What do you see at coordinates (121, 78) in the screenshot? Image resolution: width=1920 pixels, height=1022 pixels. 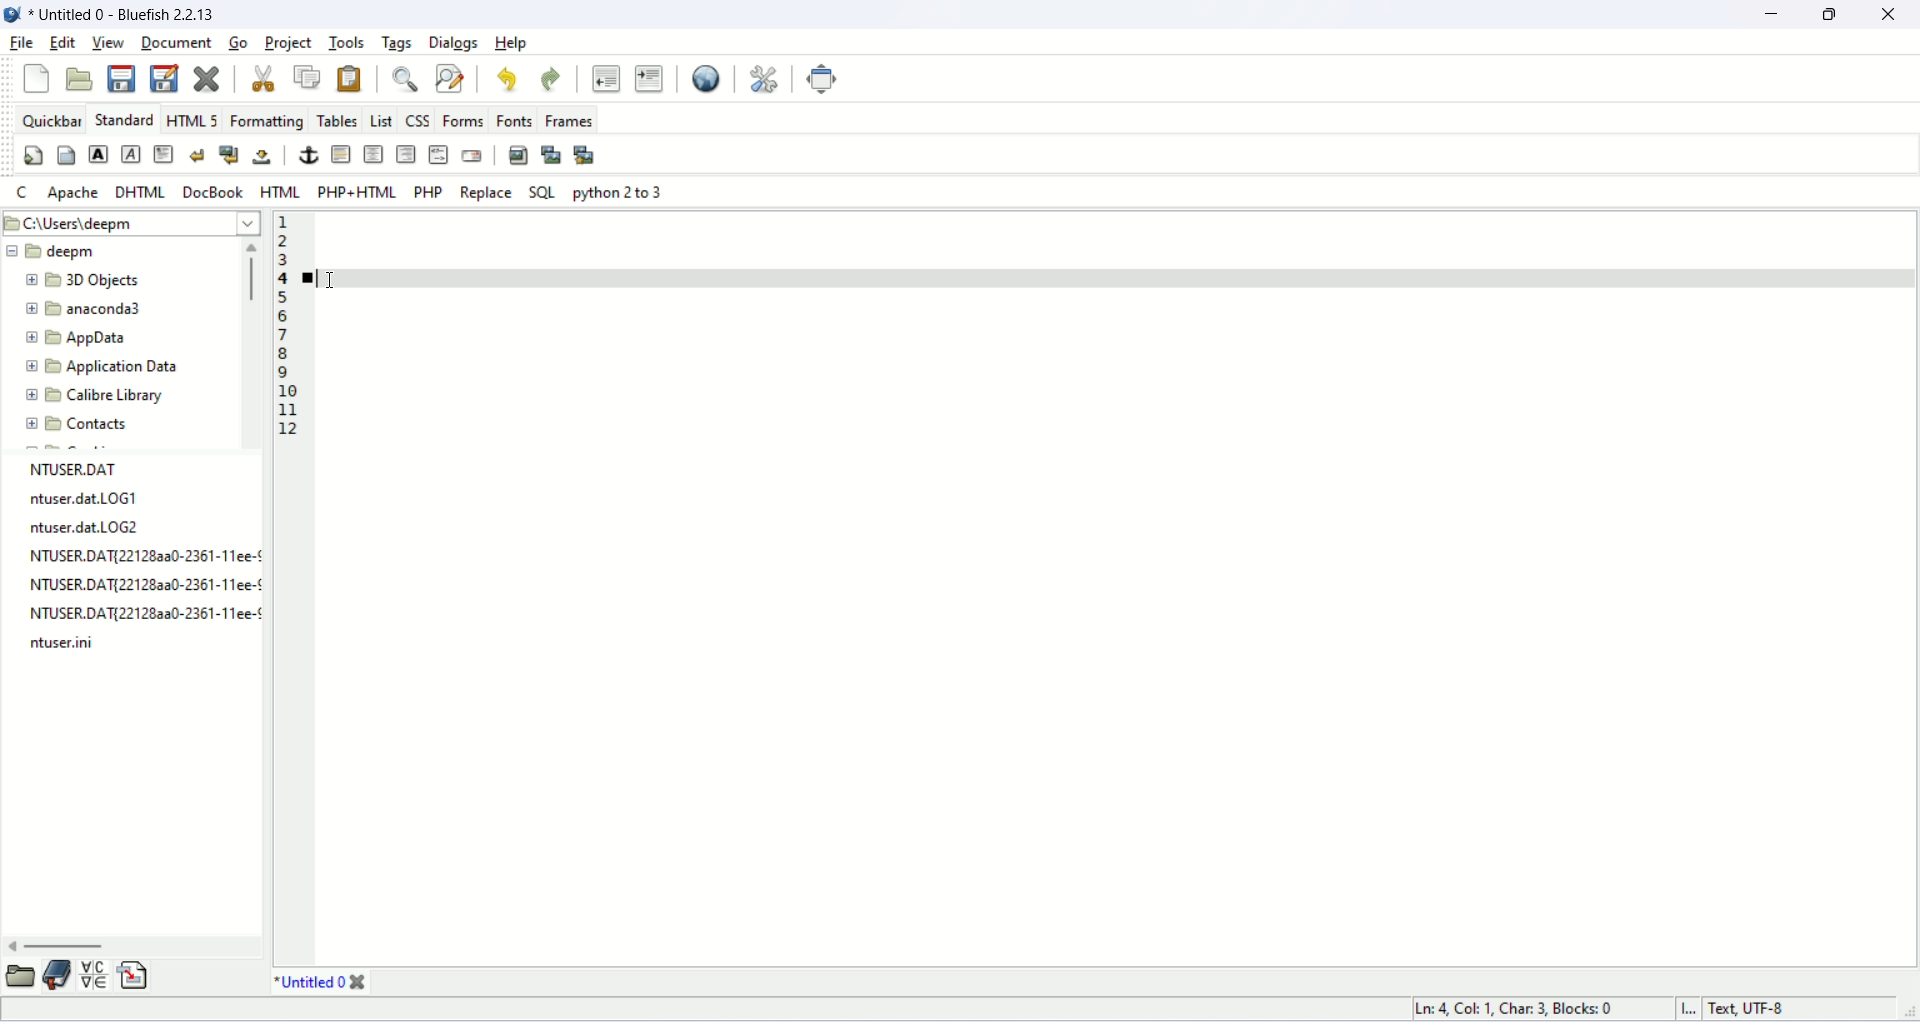 I see `save current file` at bounding box center [121, 78].